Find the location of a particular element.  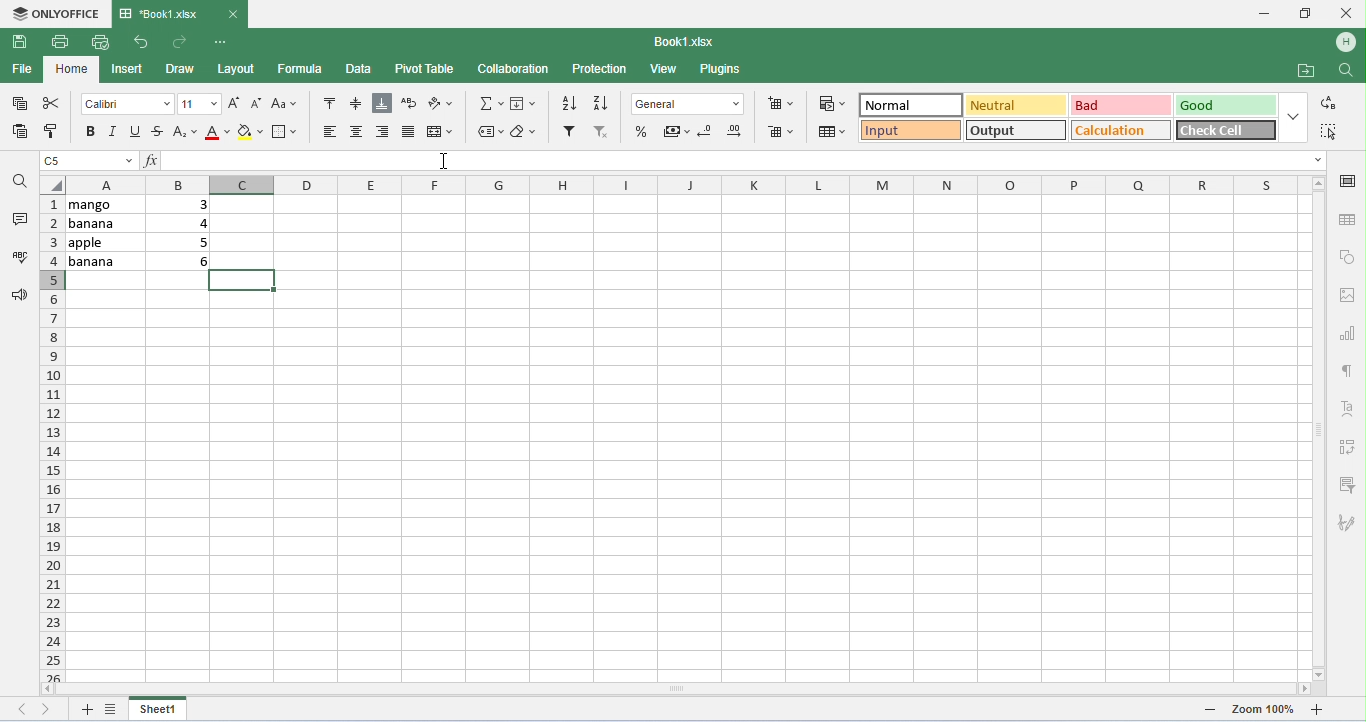

border is located at coordinates (287, 131).